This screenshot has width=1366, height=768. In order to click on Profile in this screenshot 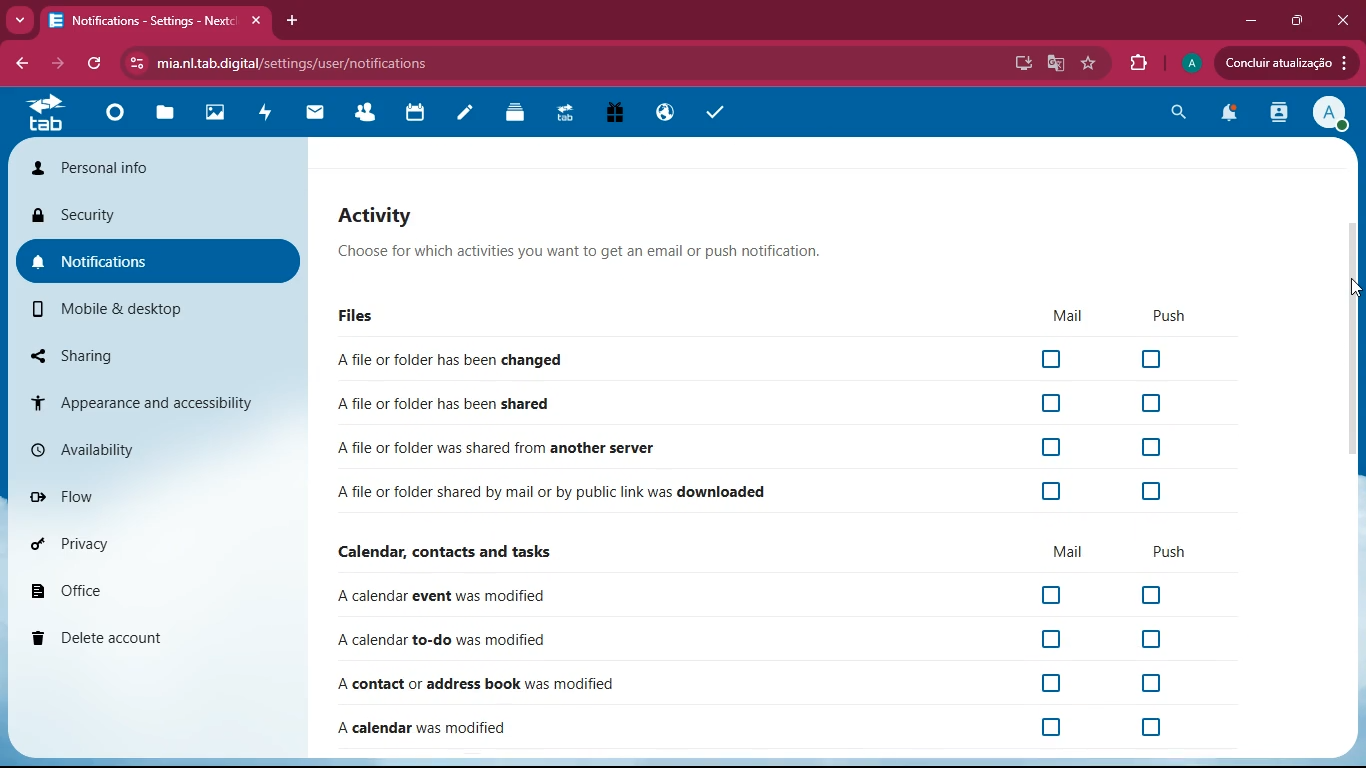, I will do `click(1192, 61)`.